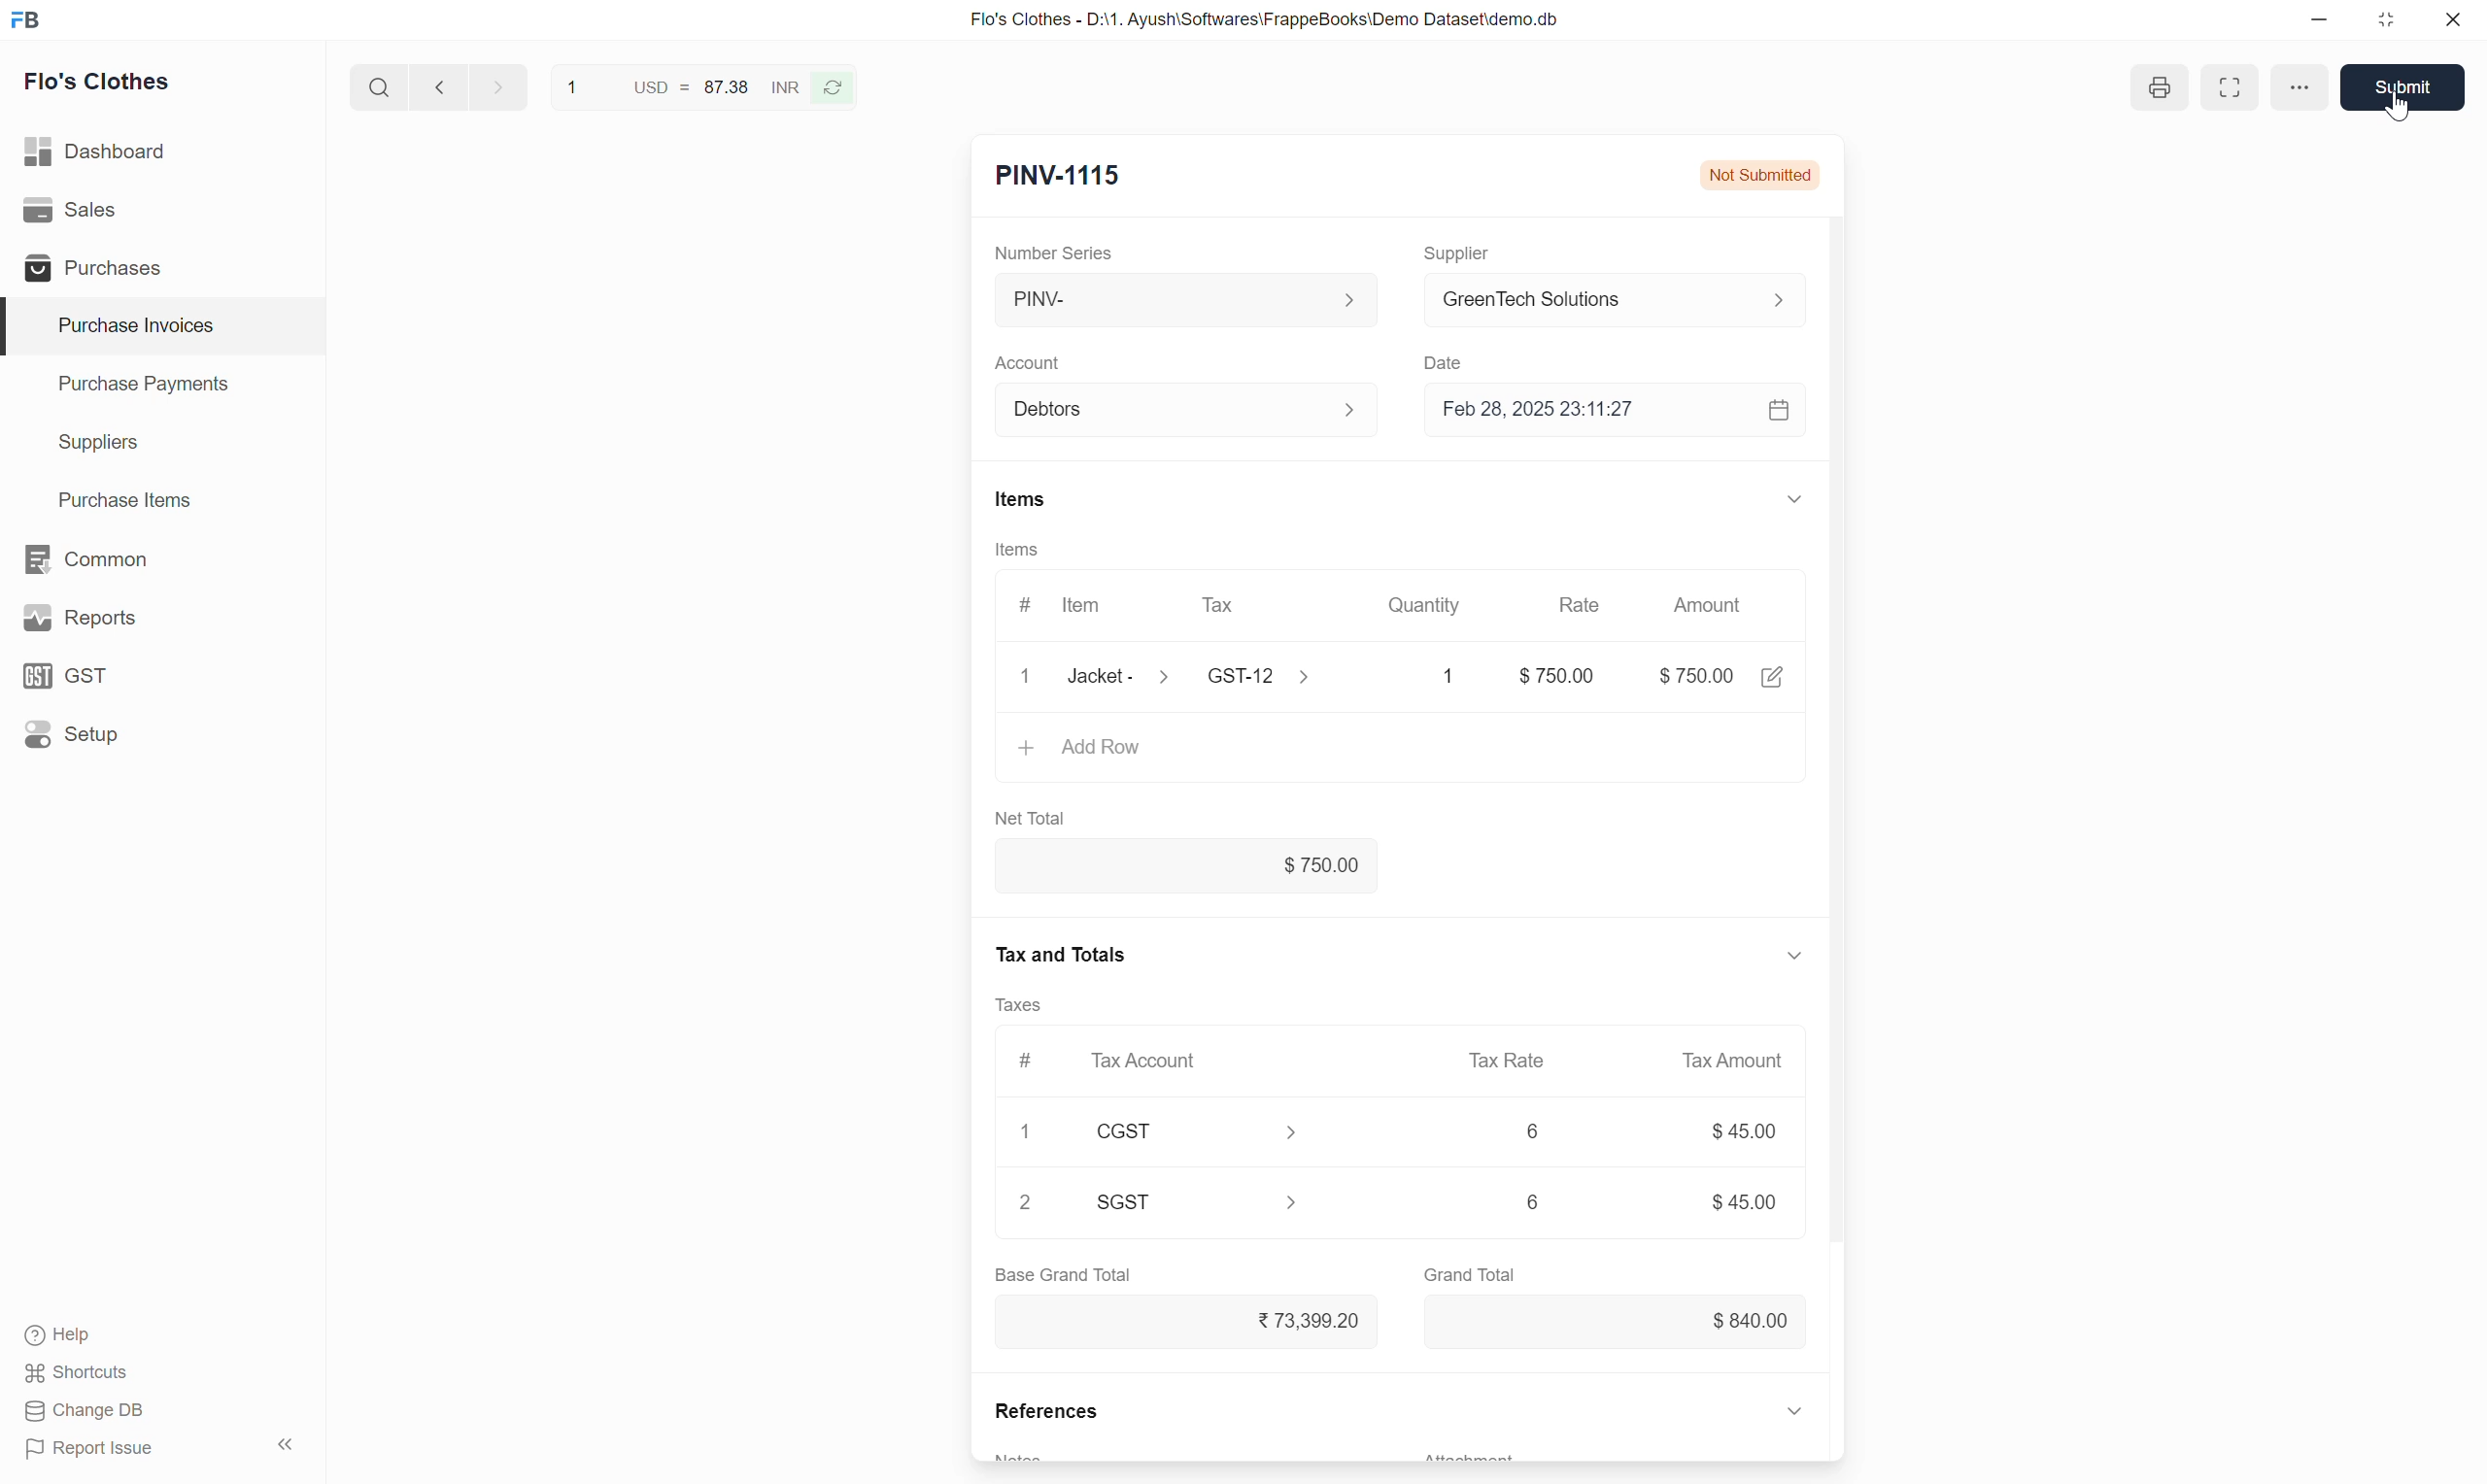  What do you see at coordinates (2385, 20) in the screenshot?
I see `Change dimension` at bounding box center [2385, 20].